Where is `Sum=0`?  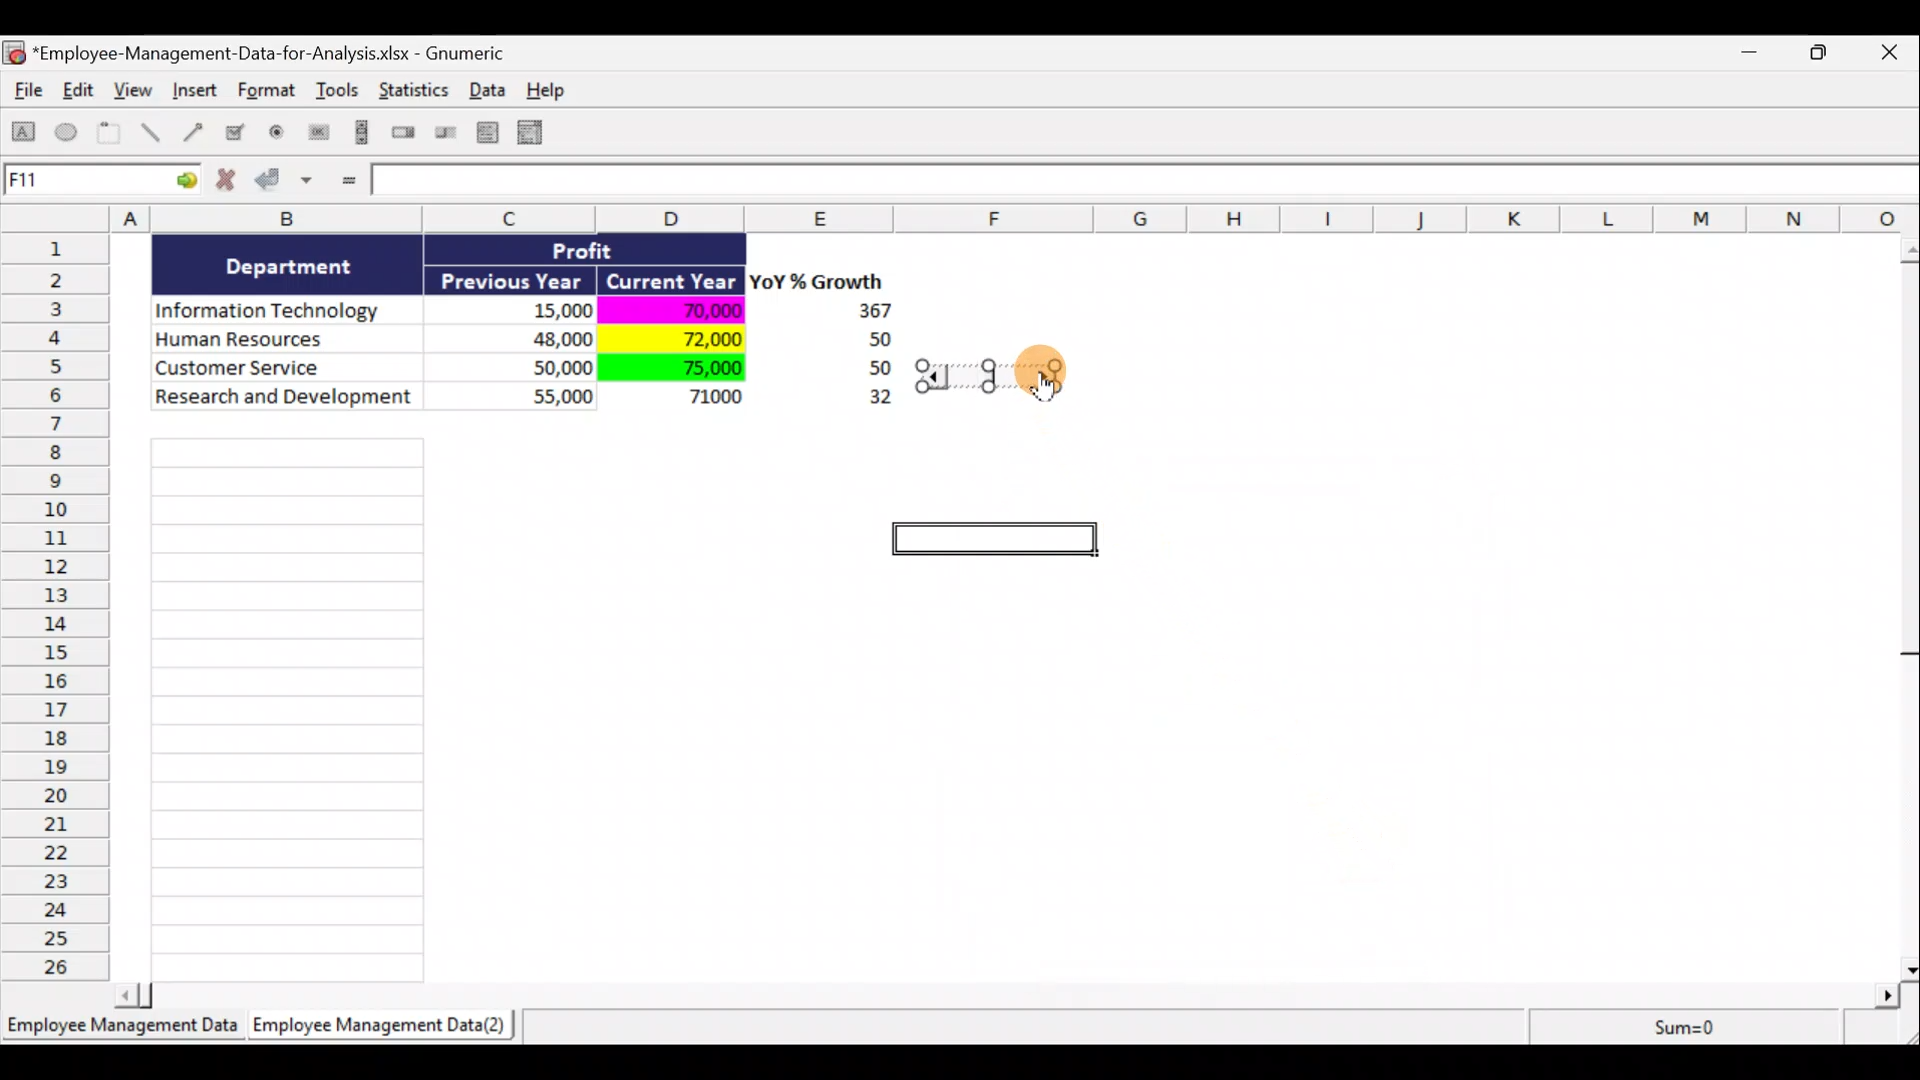
Sum=0 is located at coordinates (1681, 1027).